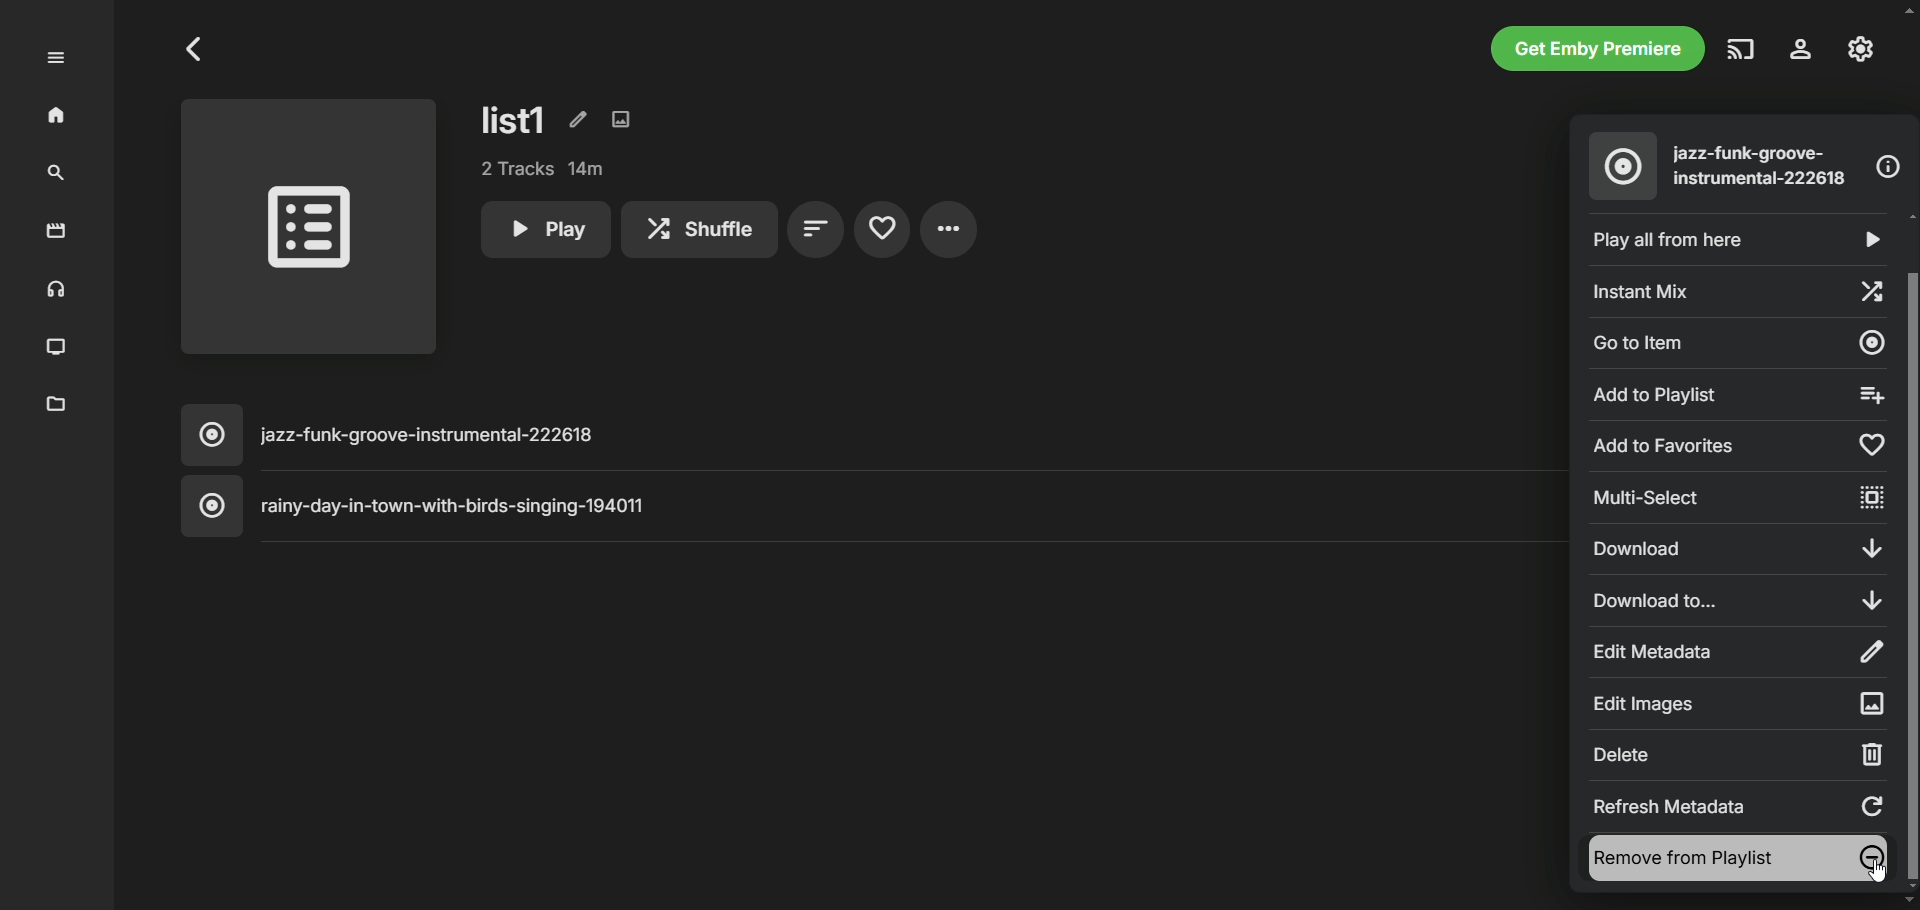  What do you see at coordinates (699, 229) in the screenshot?
I see `shuffle` at bounding box center [699, 229].